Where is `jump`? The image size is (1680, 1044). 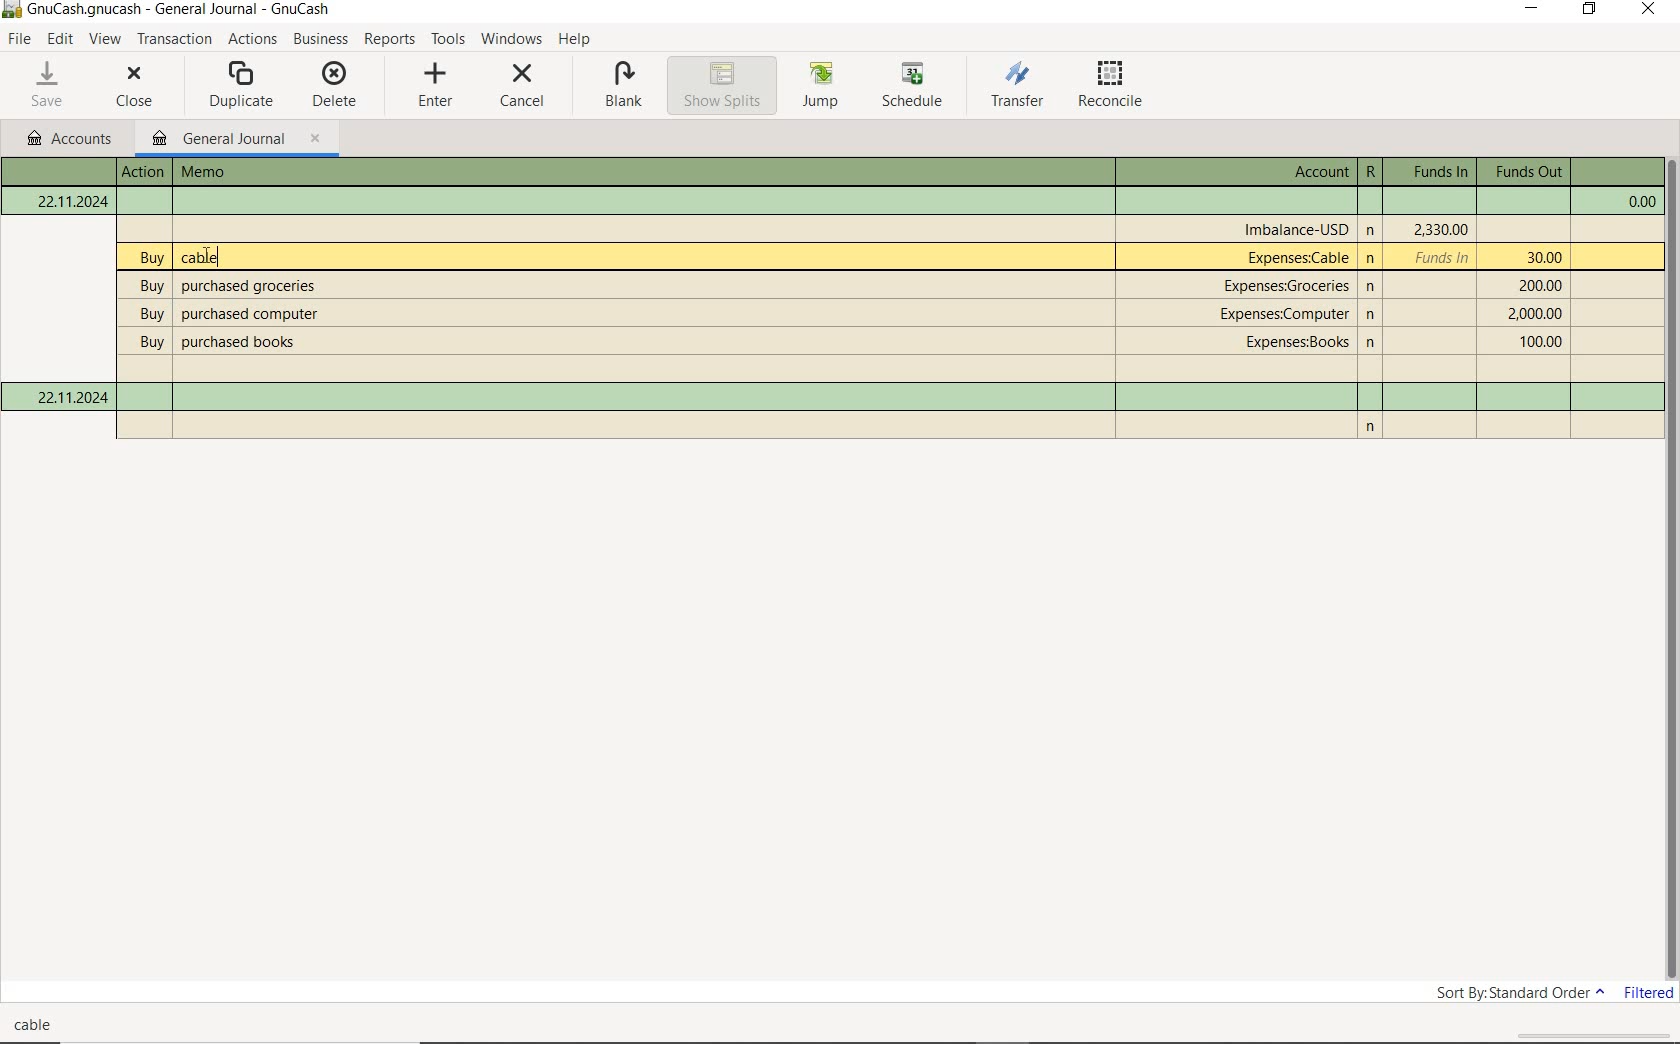
jump is located at coordinates (822, 87).